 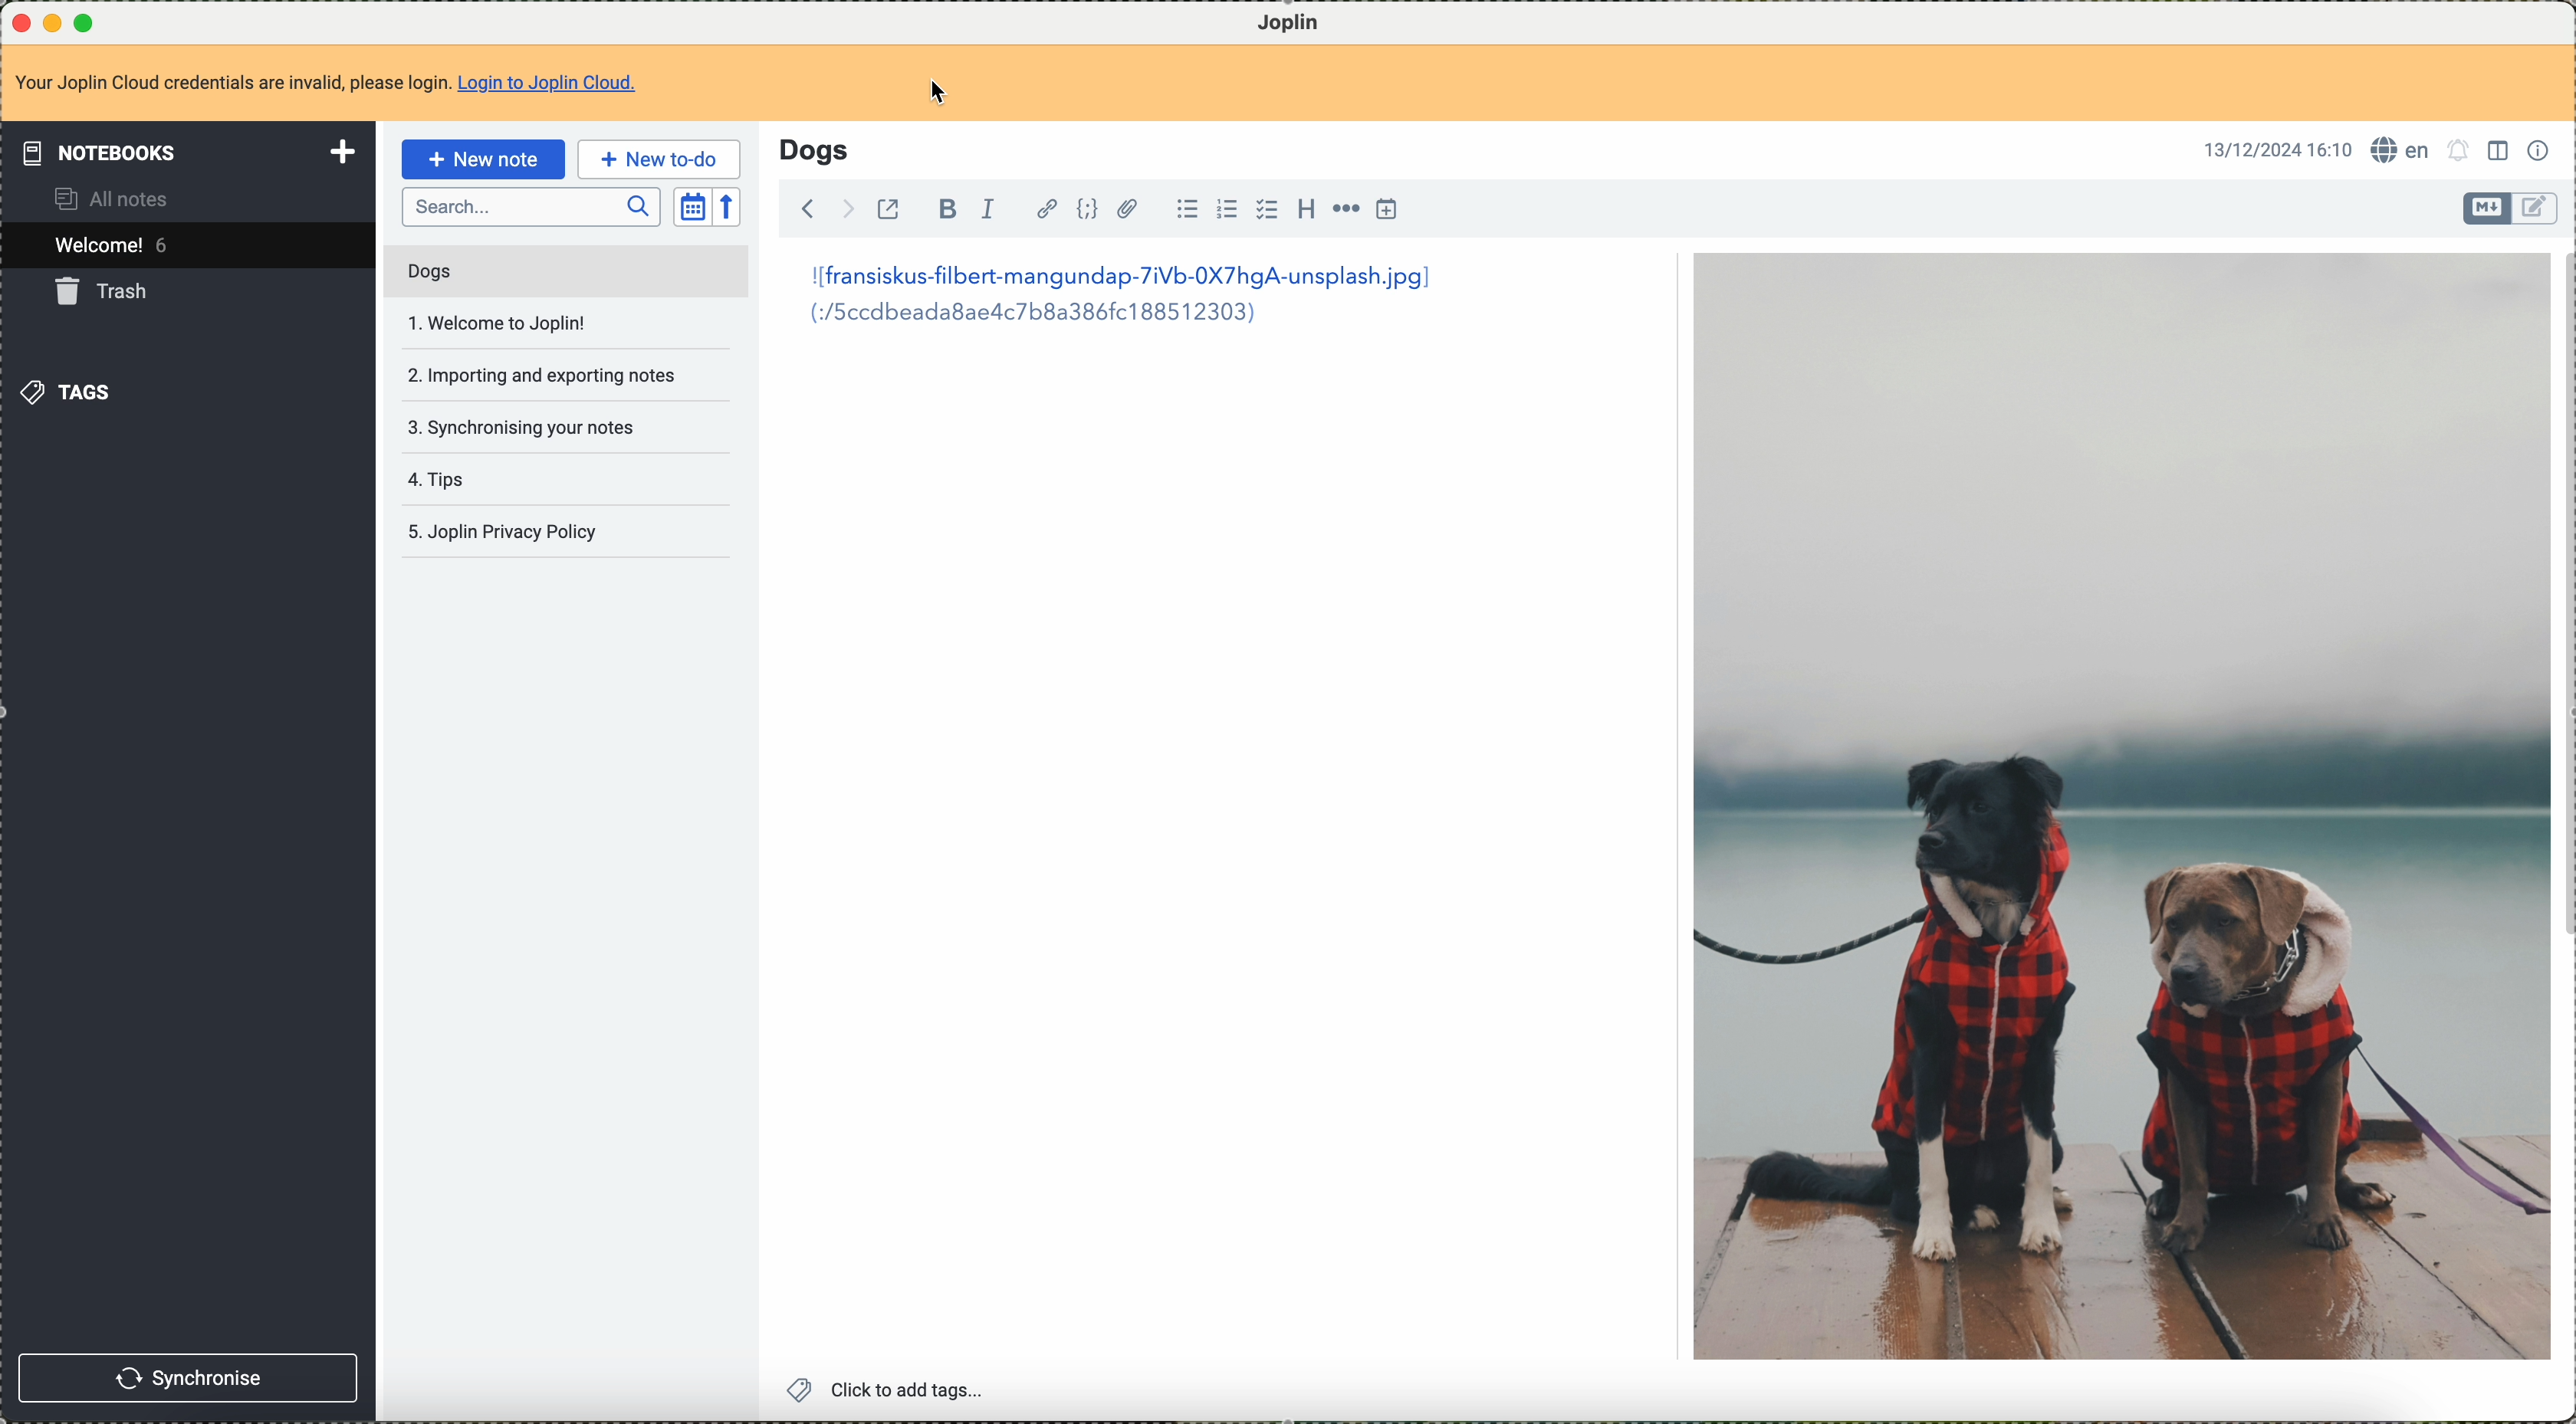 I want to click on 13/12/2024 16:10, so click(x=2273, y=147).